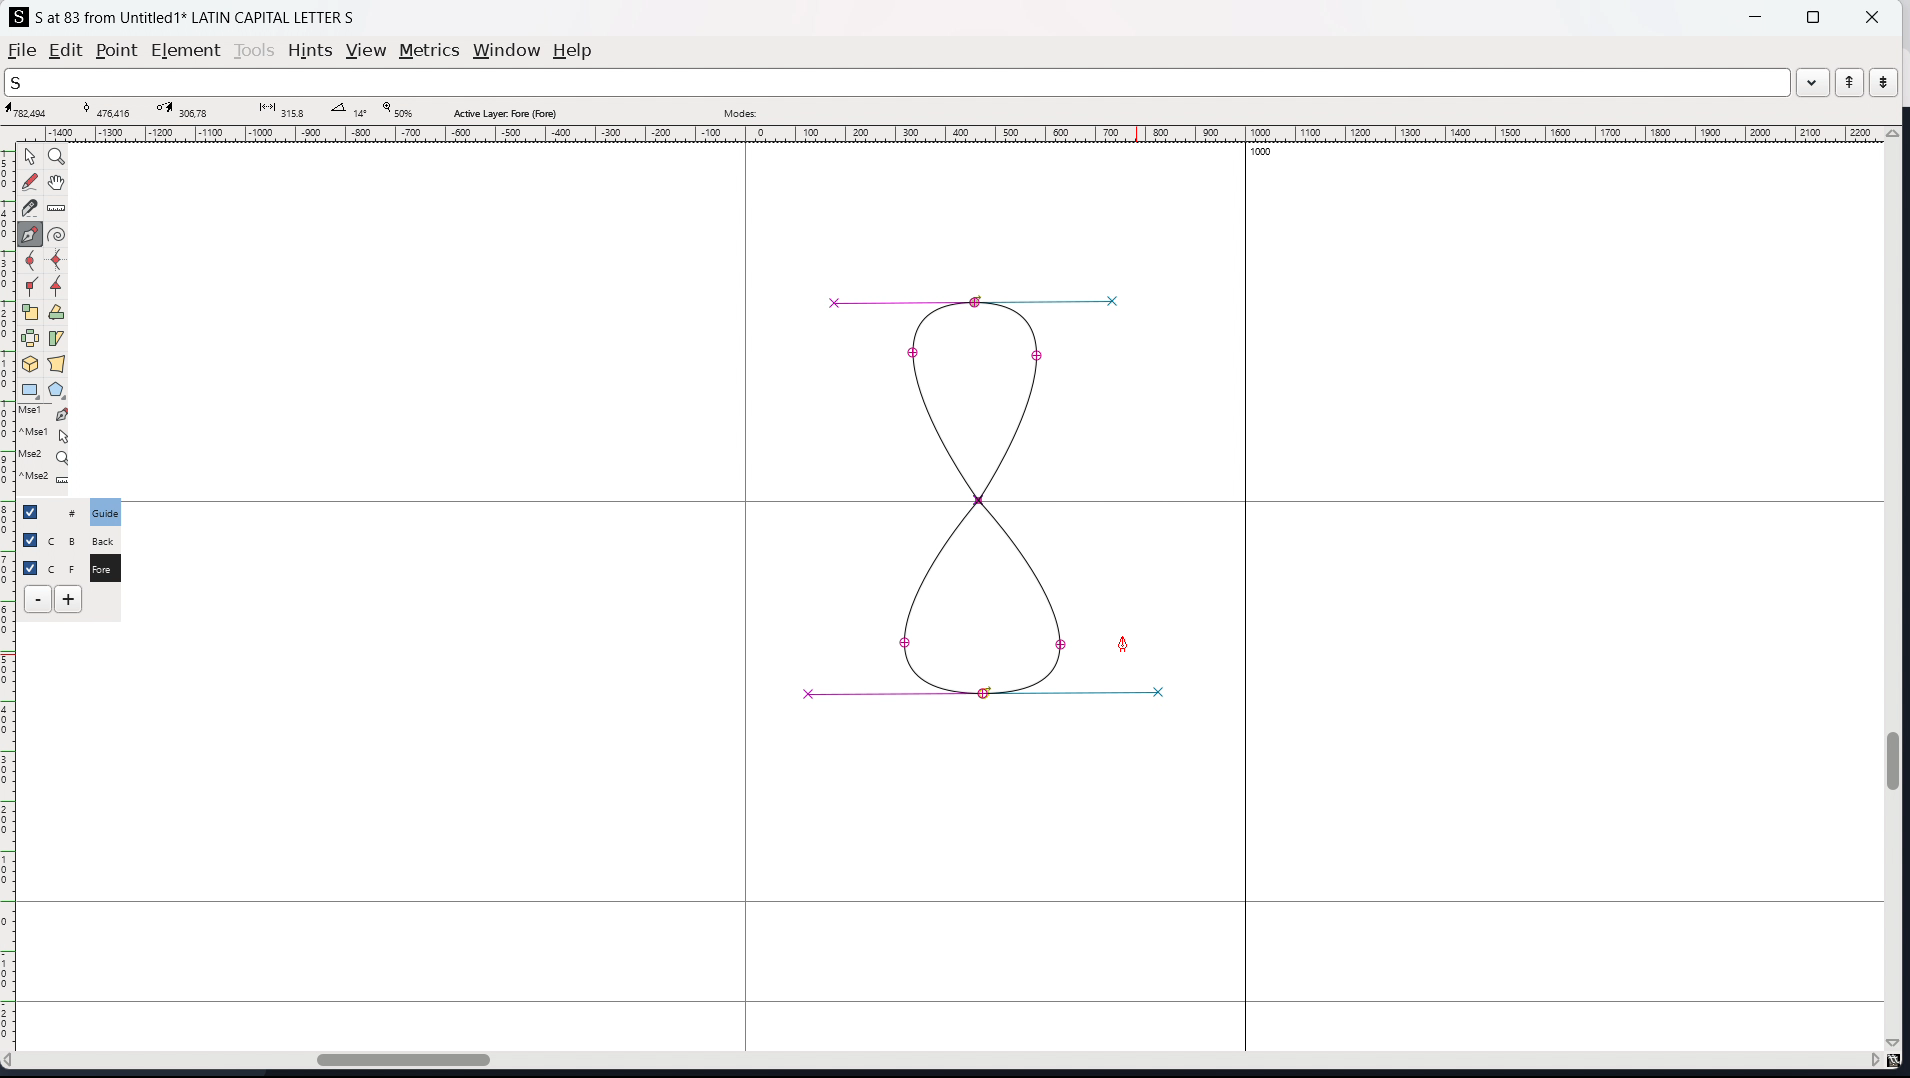  Describe the element at coordinates (945, 134) in the screenshot. I see `horizontal ruler` at that location.